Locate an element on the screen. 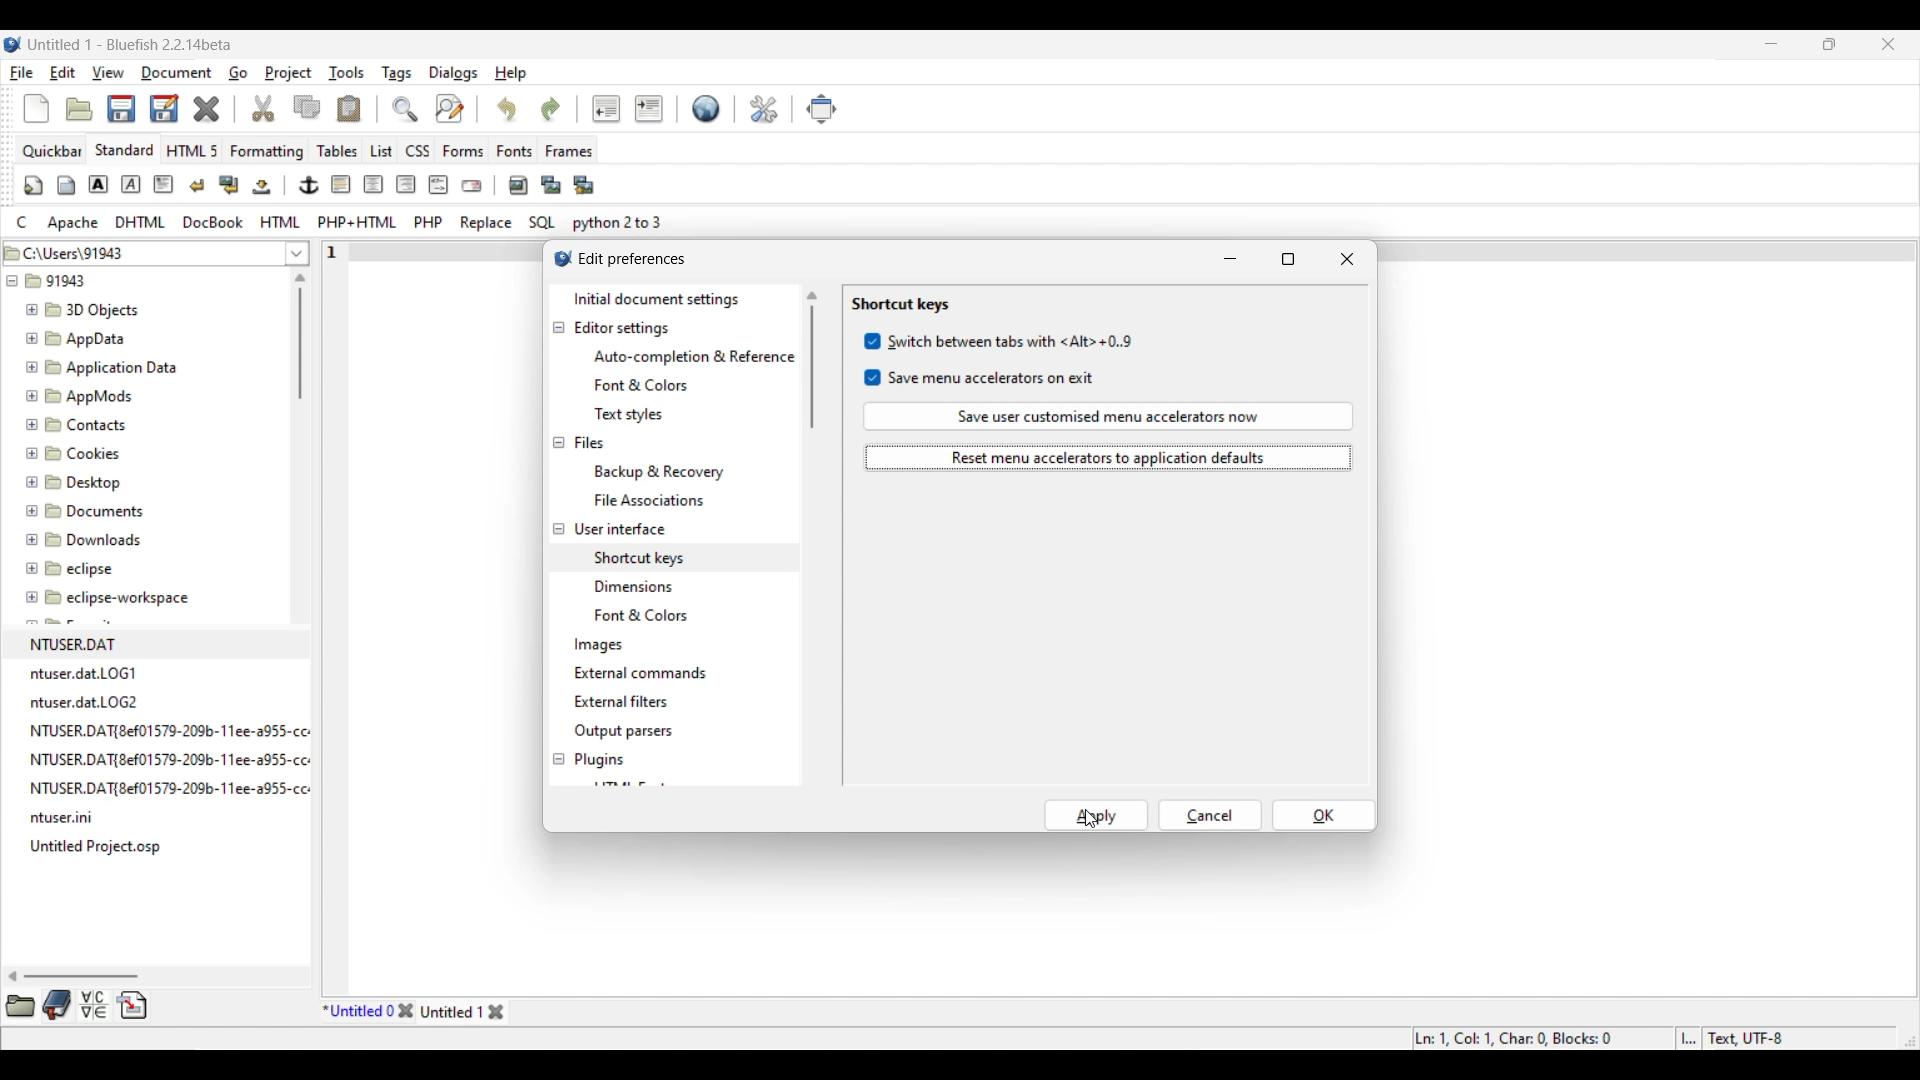 This screenshot has width=1920, height=1080. Code language options is located at coordinates (340, 222).